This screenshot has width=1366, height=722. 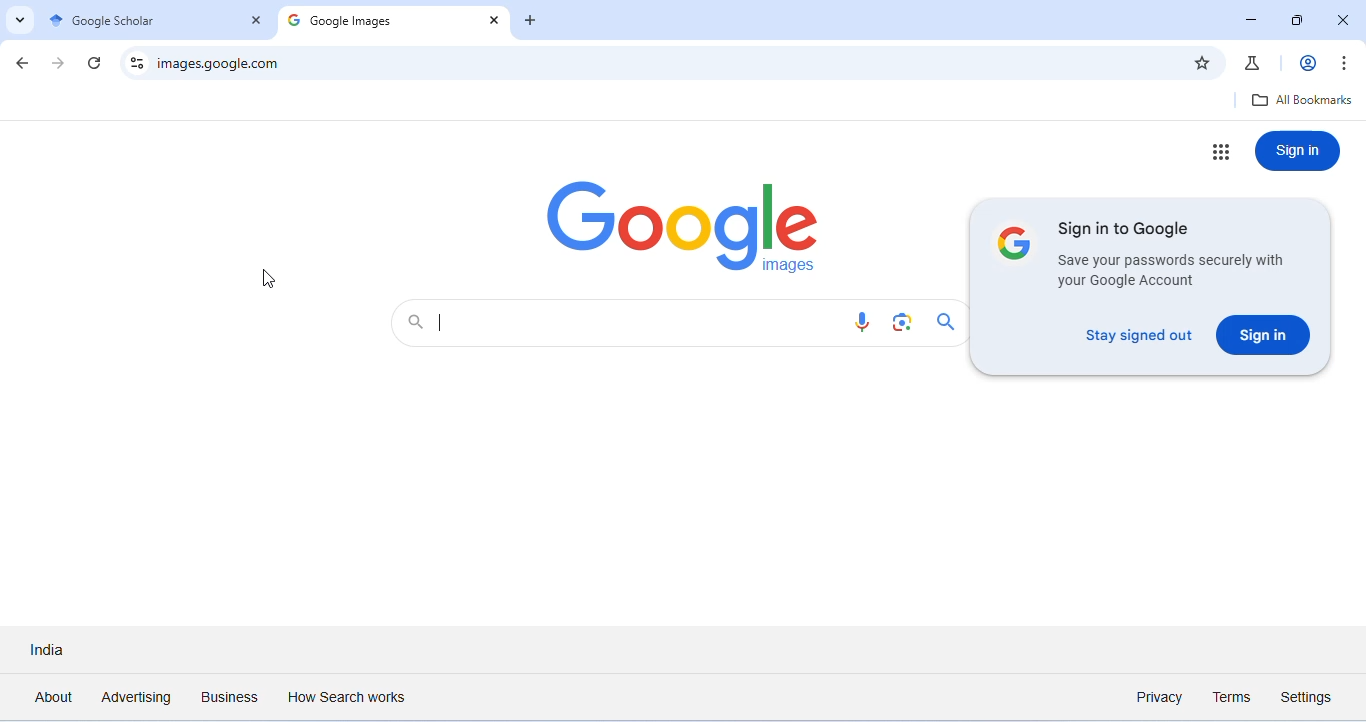 What do you see at coordinates (1297, 100) in the screenshot?
I see `all bookmarks` at bounding box center [1297, 100].